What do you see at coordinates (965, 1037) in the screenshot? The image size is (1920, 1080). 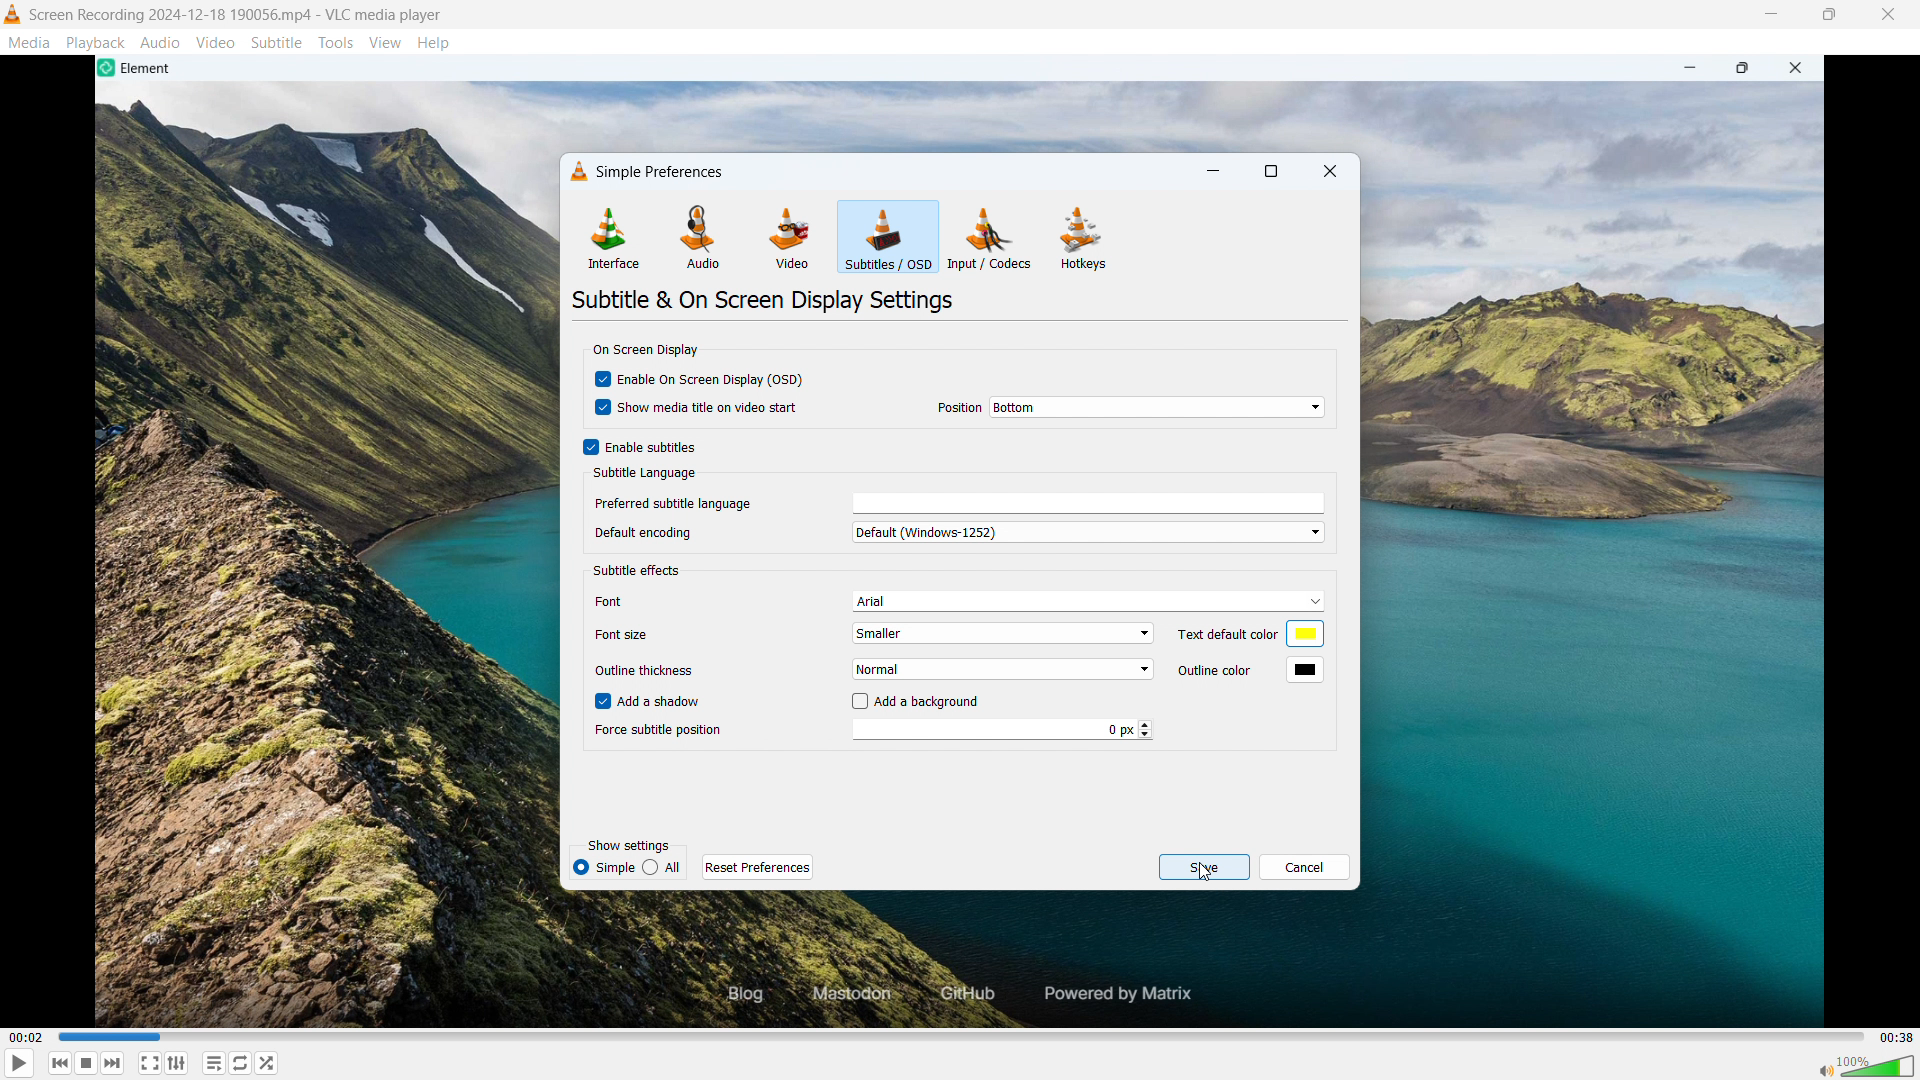 I see `Time bar ` at bounding box center [965, 1037].